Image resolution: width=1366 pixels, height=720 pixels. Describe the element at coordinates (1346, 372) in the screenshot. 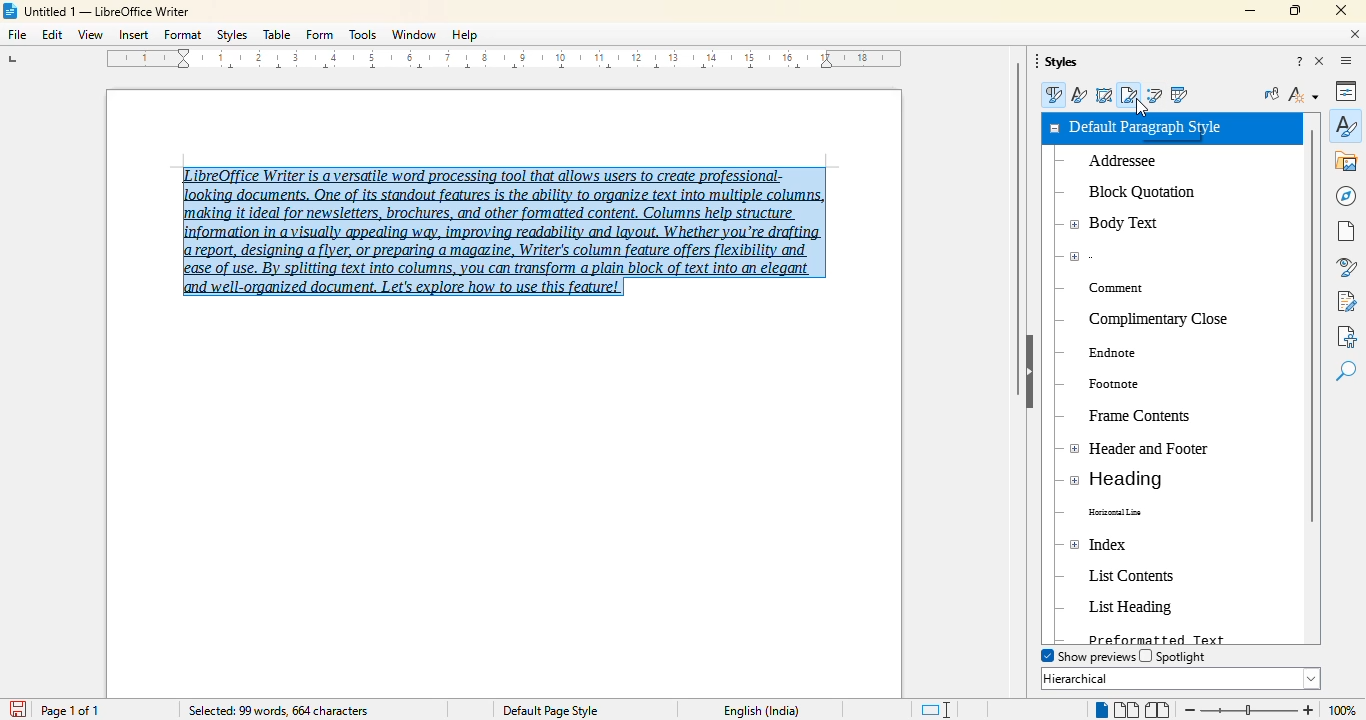

I see `find` at that location.